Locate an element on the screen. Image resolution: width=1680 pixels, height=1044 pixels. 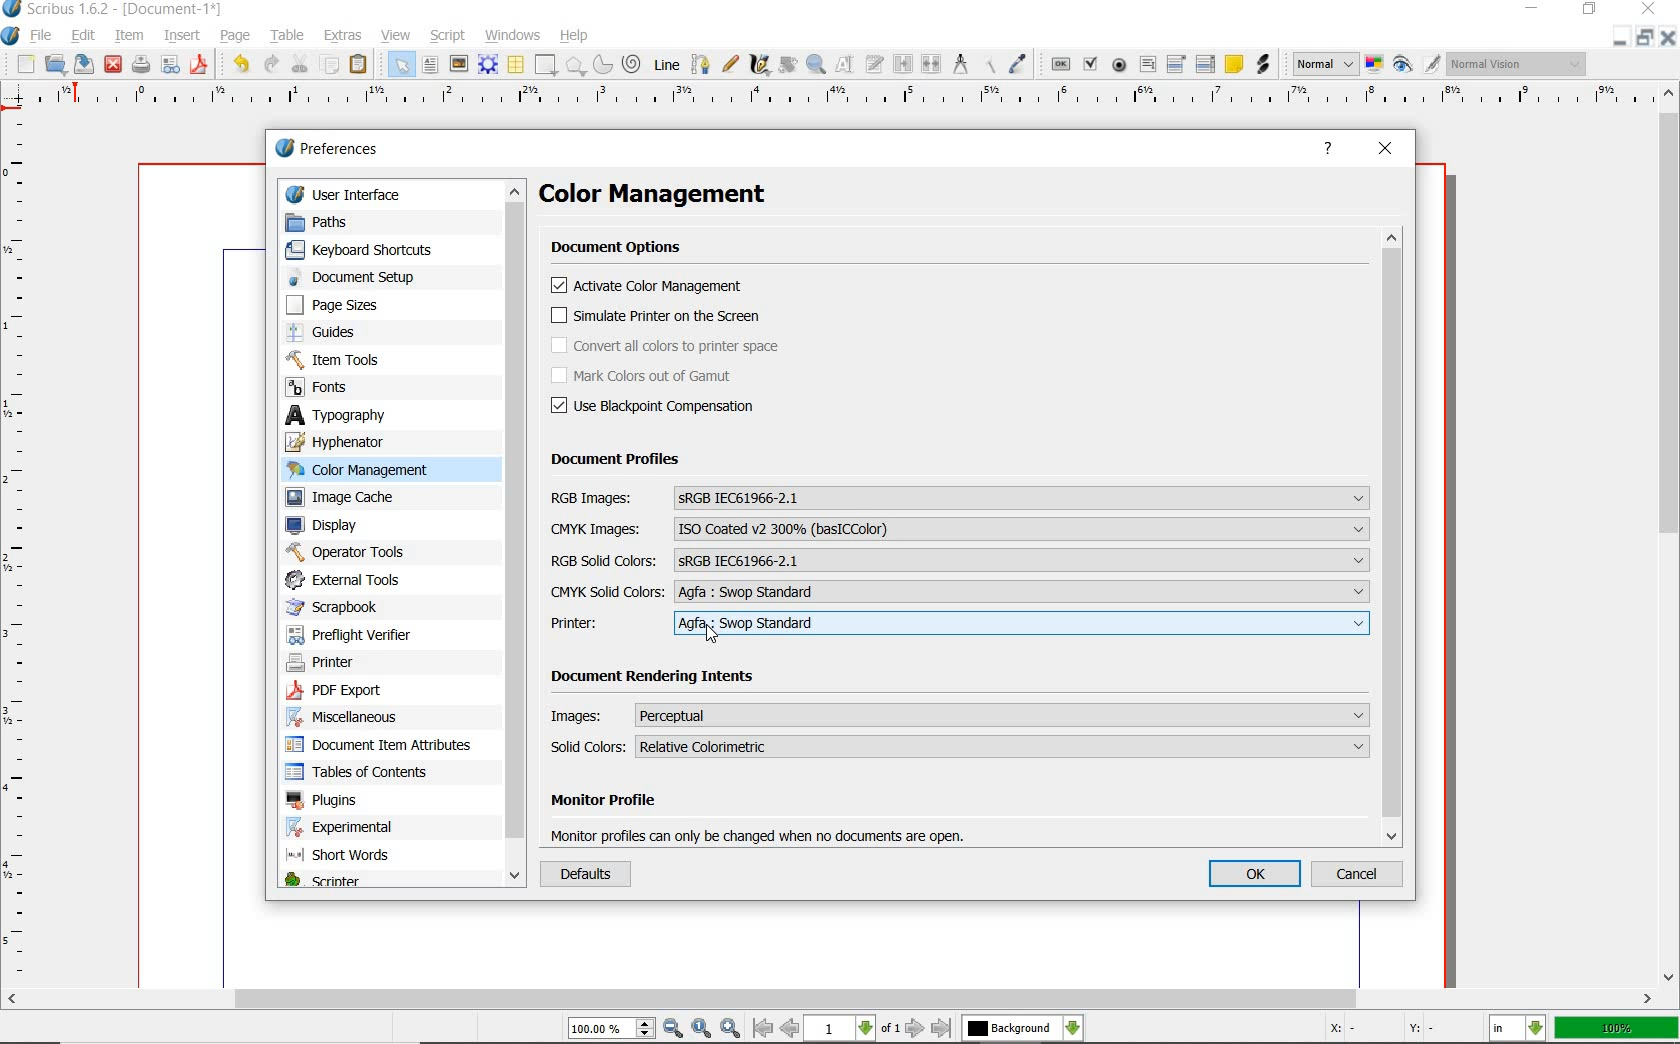
preflight verifier is located at coordinates (365, 634).